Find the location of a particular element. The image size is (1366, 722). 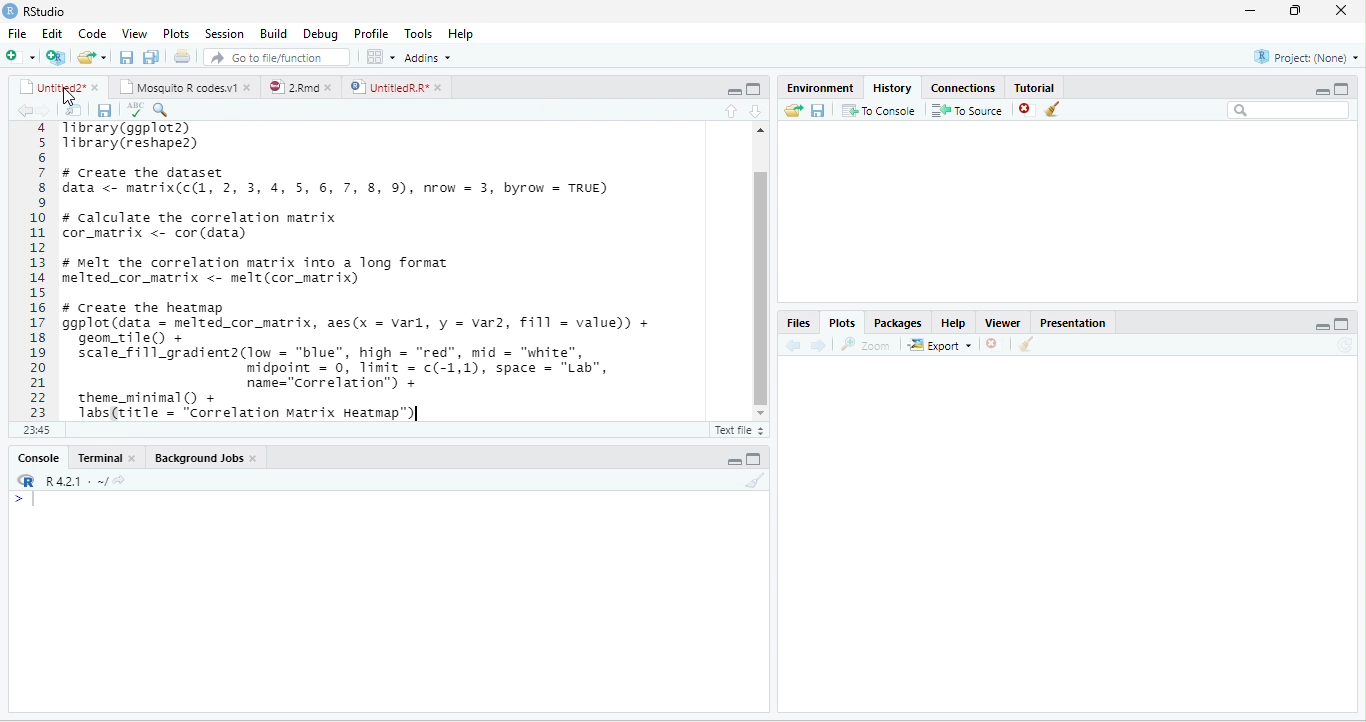

history is located at coordinates (890, 86).